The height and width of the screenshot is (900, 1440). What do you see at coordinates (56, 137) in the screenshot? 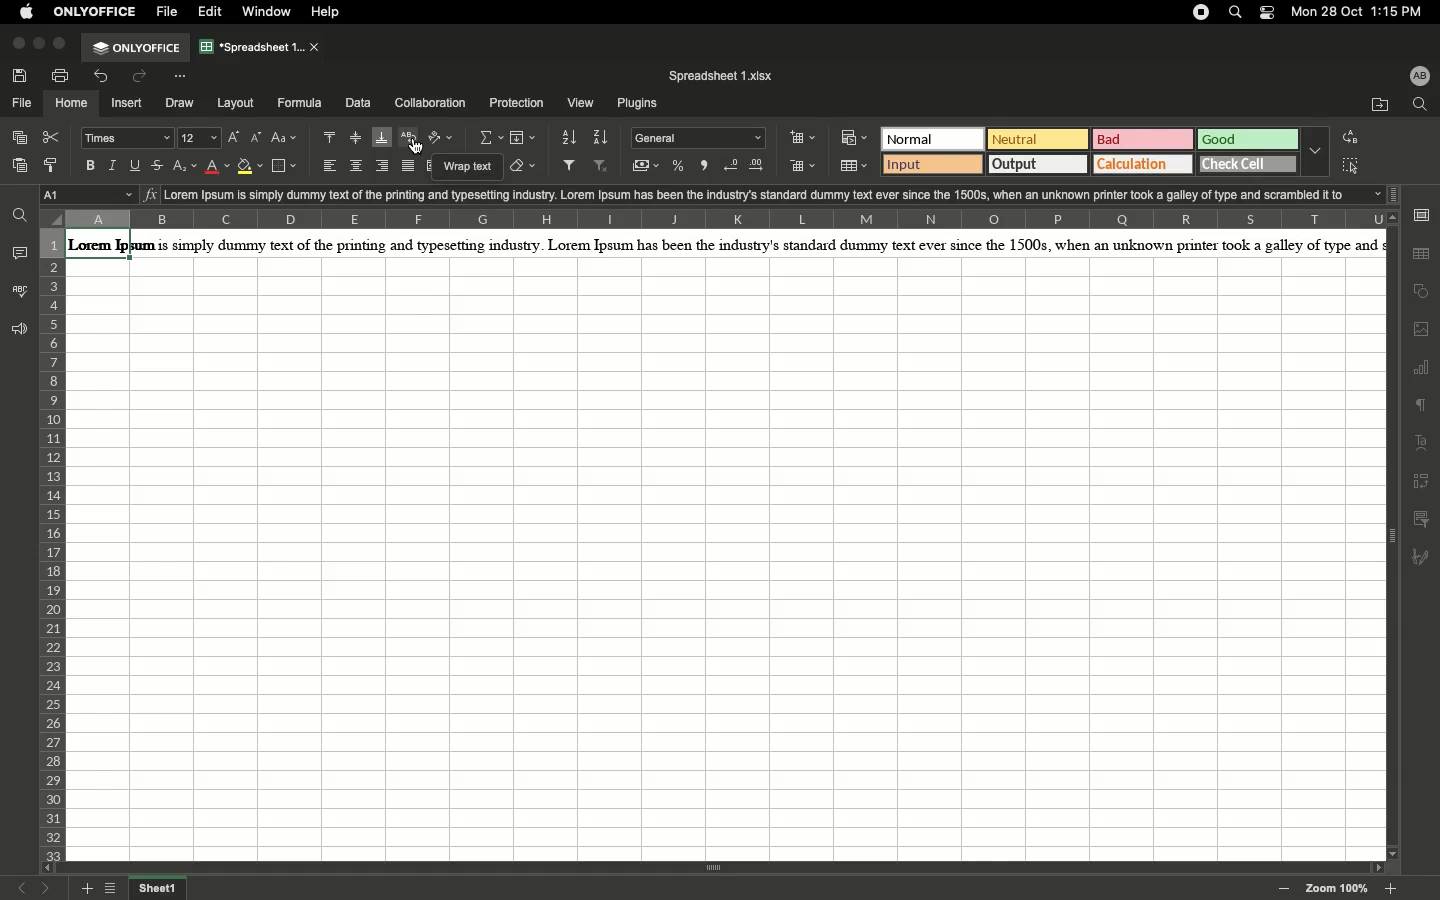
I see `Cut` at bounding box center [56, 137].